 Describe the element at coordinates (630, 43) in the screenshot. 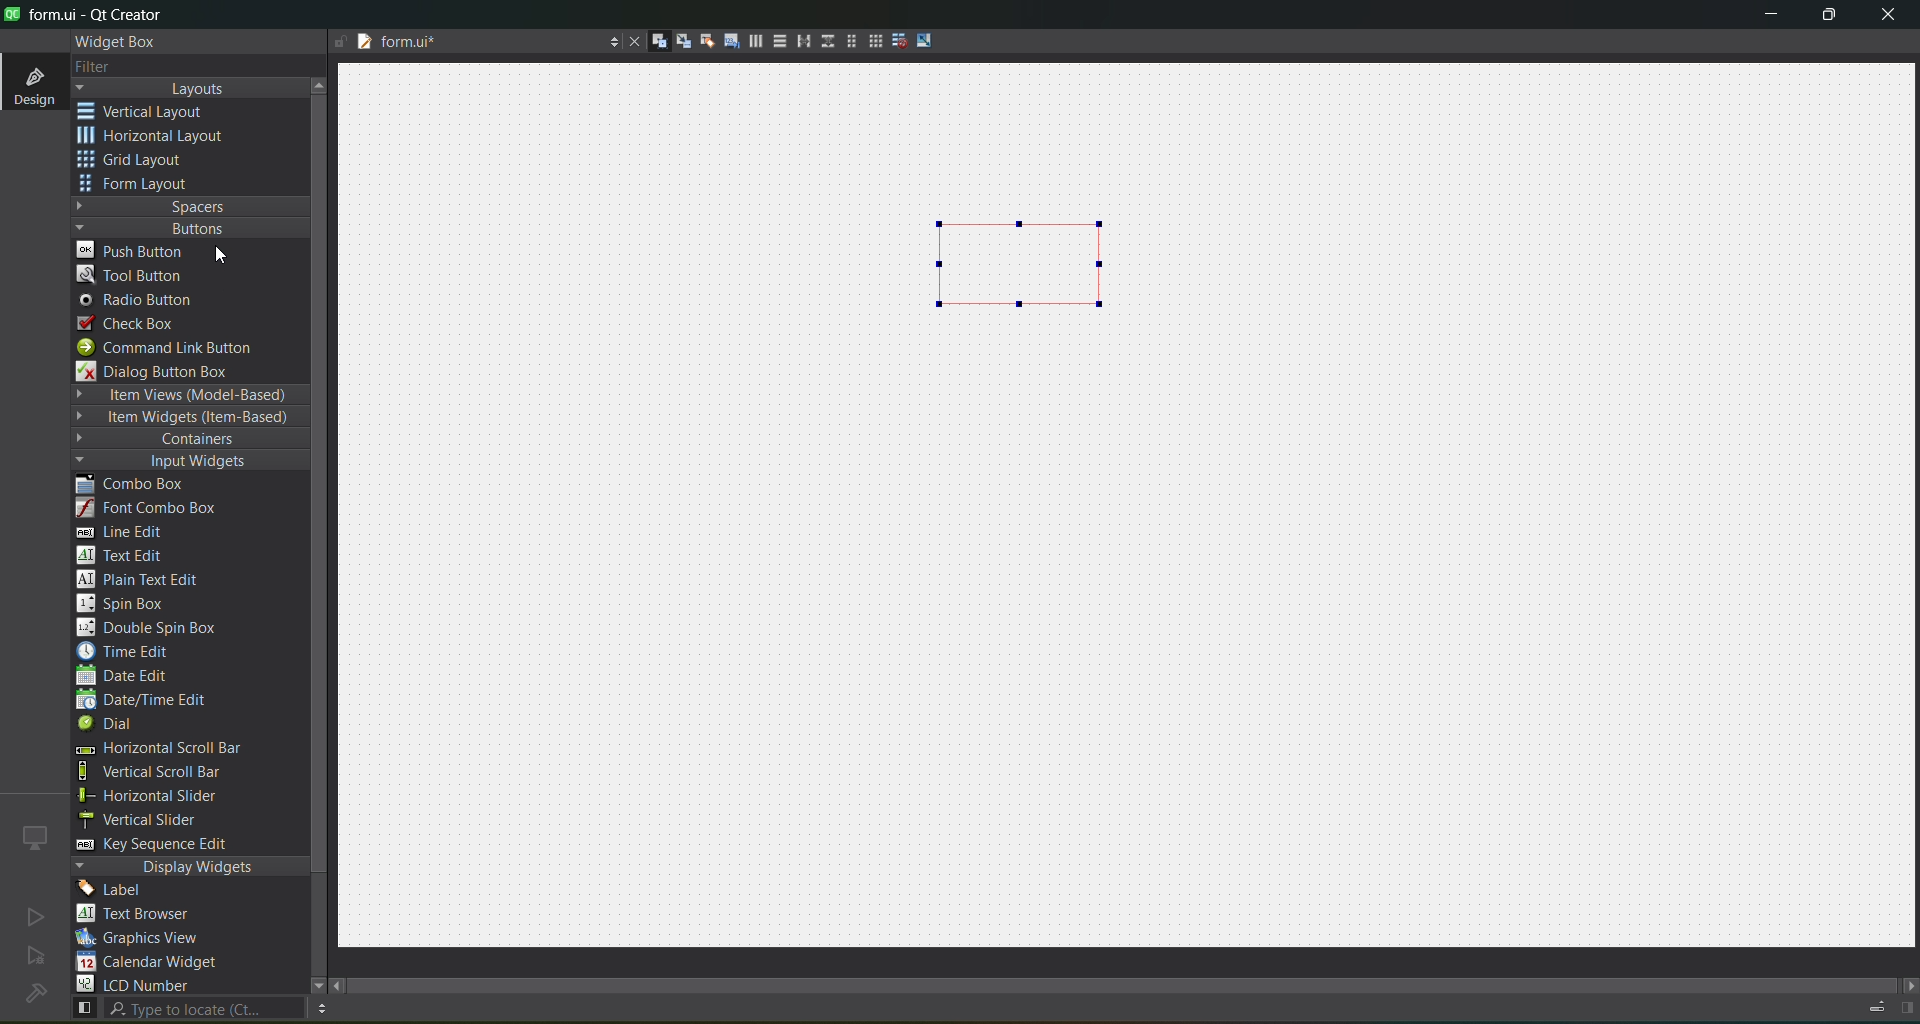

I see `close document` at that location.